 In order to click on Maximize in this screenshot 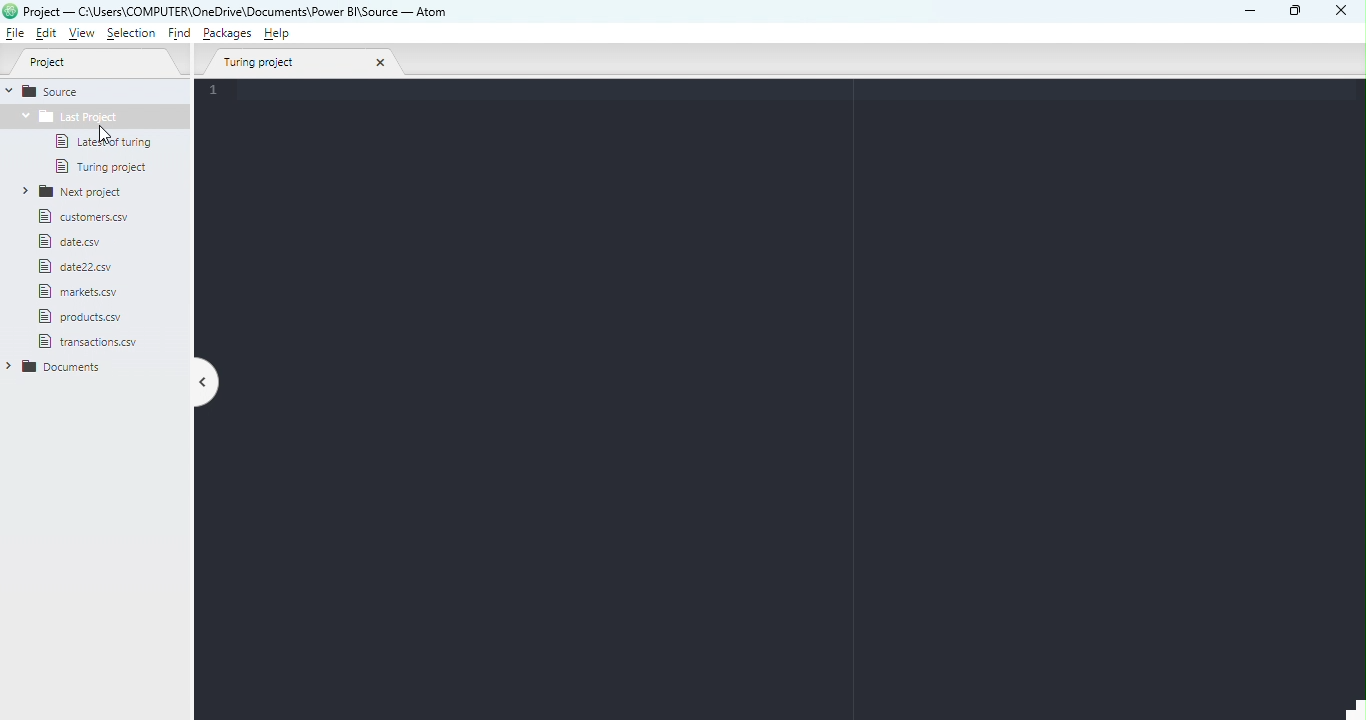, I will do `click(1298, 10)`.